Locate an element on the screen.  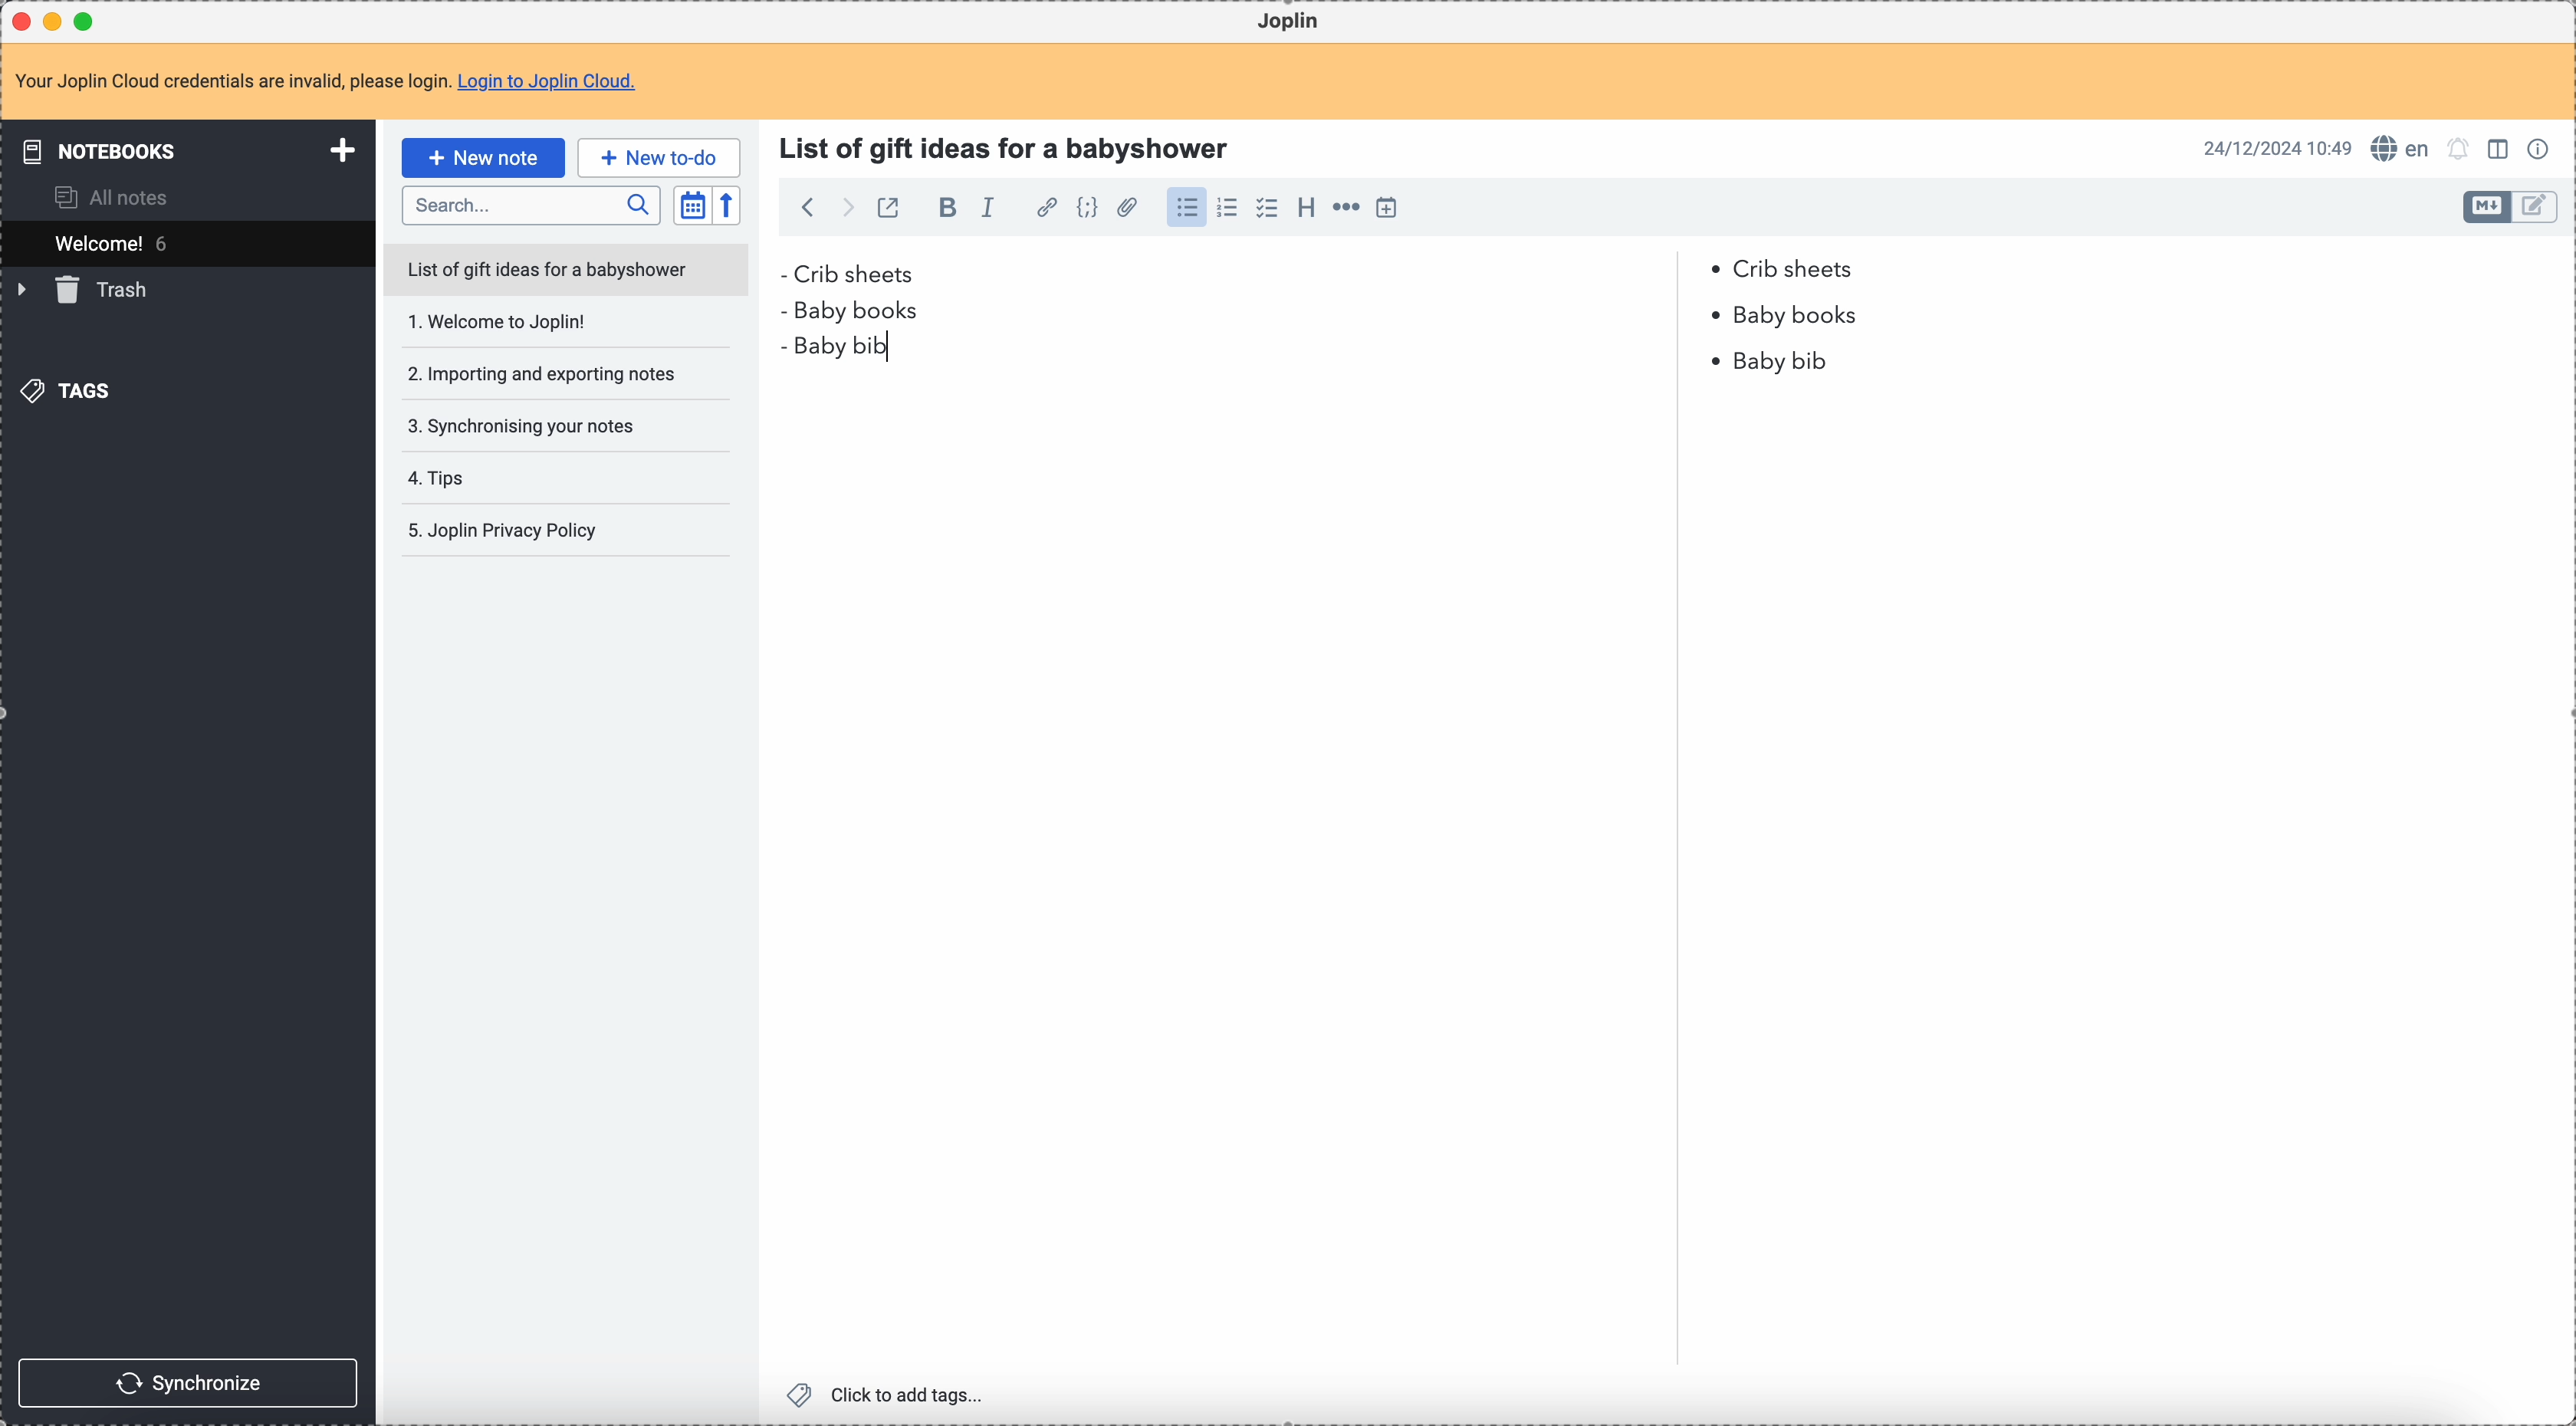
bold is located at coordinates (947, 210).